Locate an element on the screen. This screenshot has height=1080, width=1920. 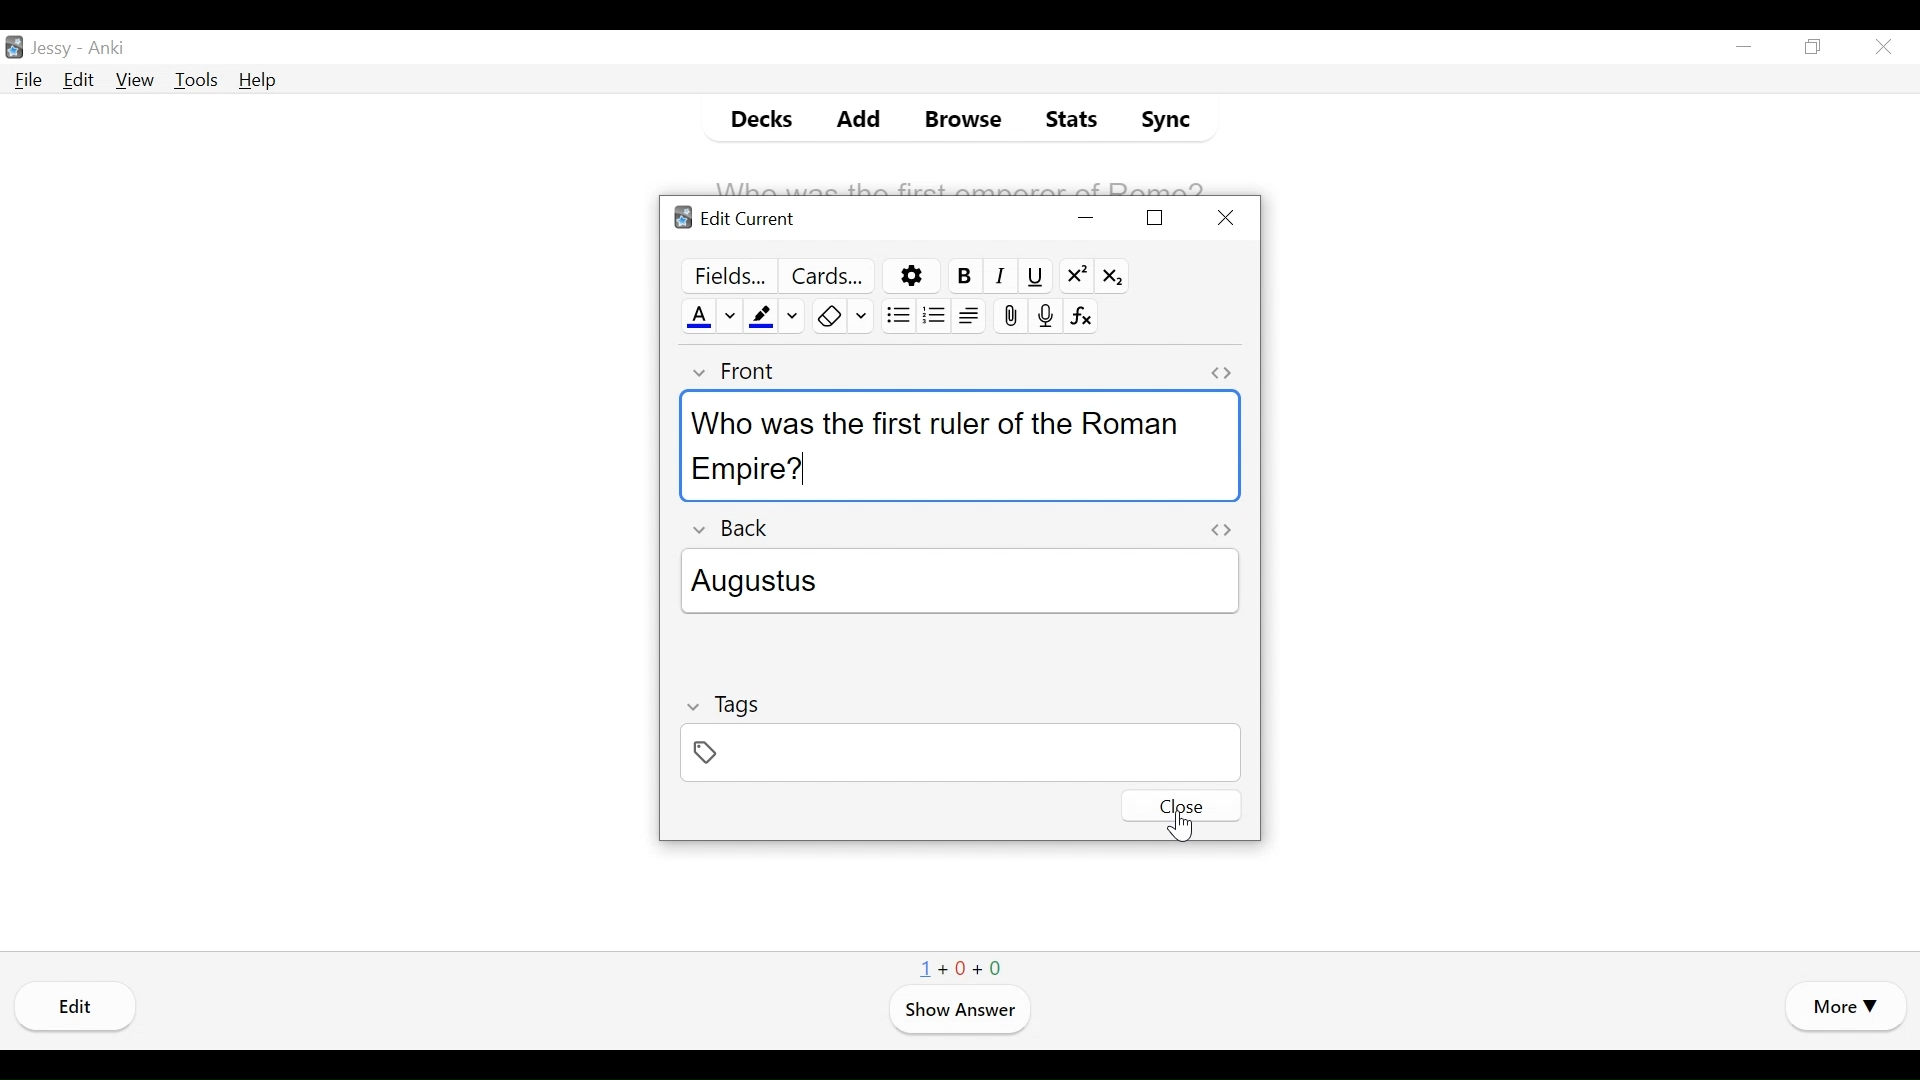
Select Formatting to Remove is located at coordinates (861, 316).